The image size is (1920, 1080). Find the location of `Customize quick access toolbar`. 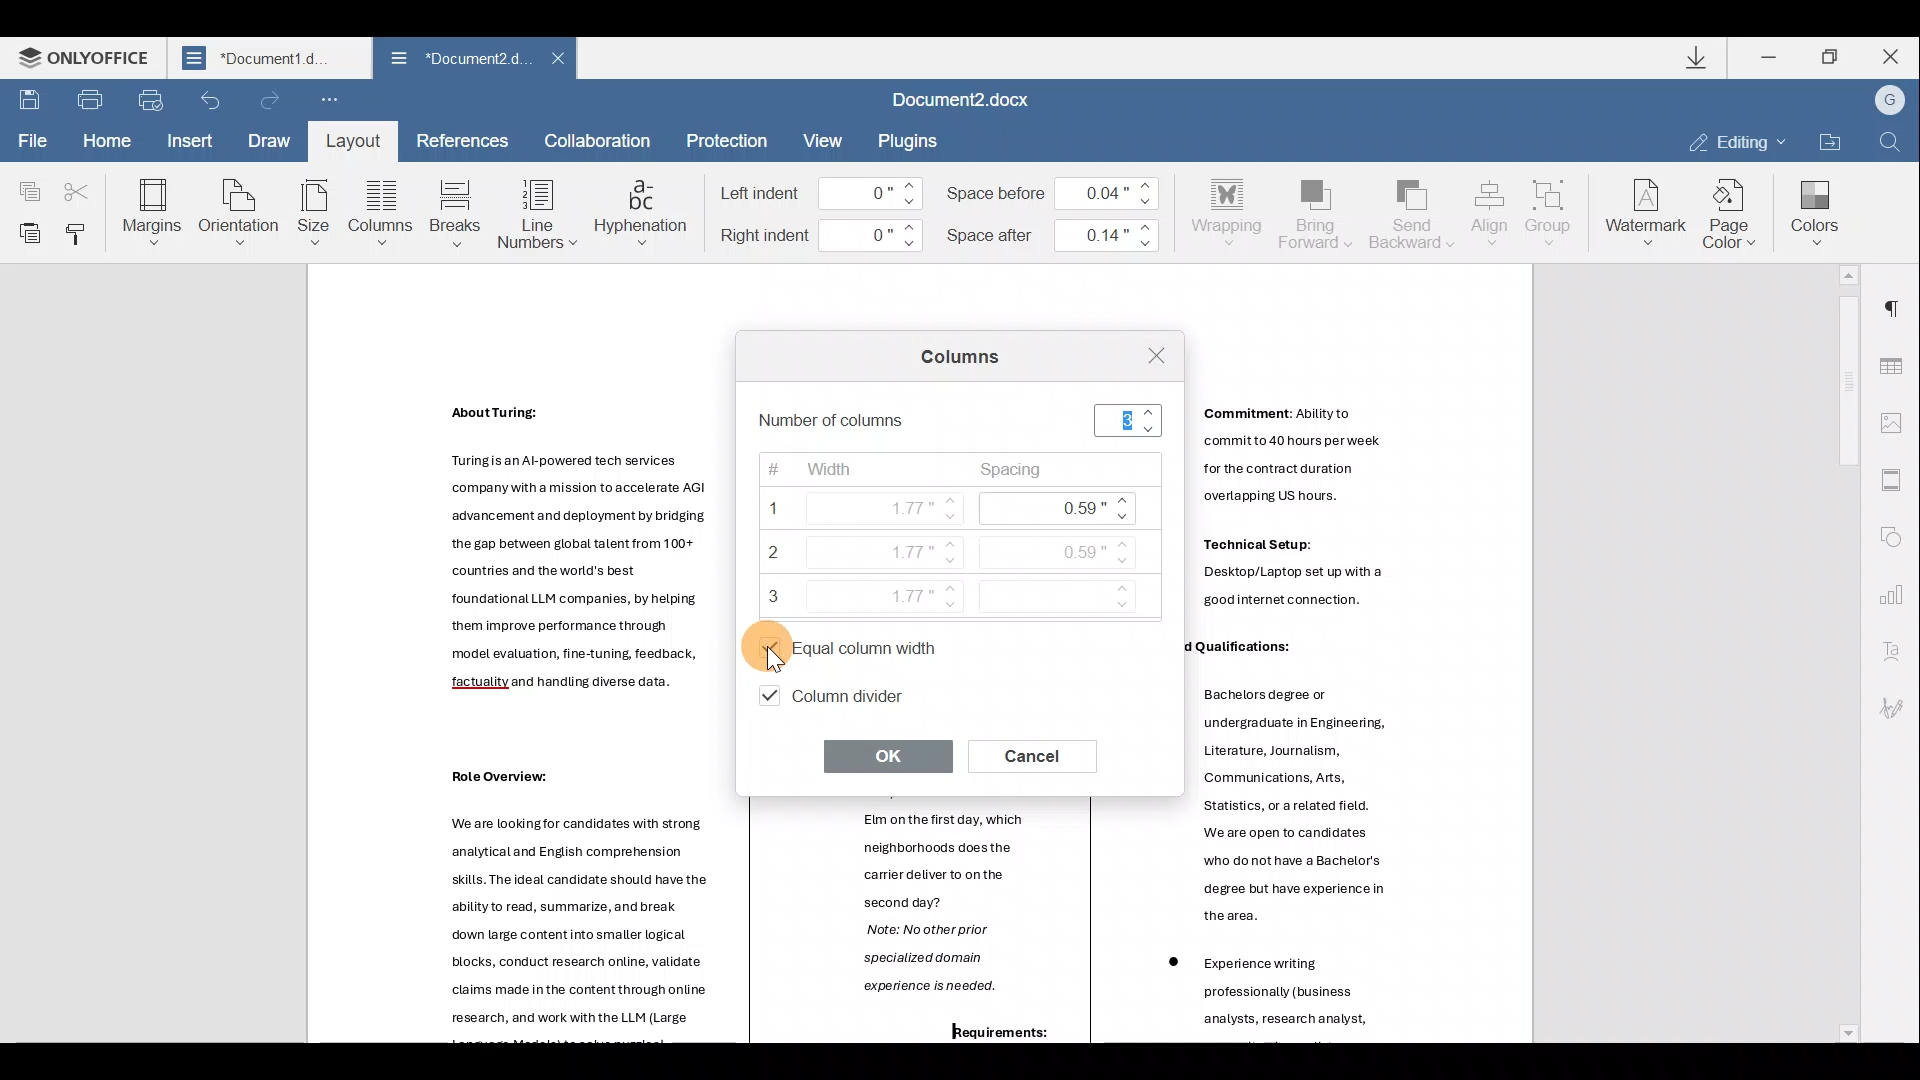

Customize quick access toolbar is located at coordinates (330, 101).